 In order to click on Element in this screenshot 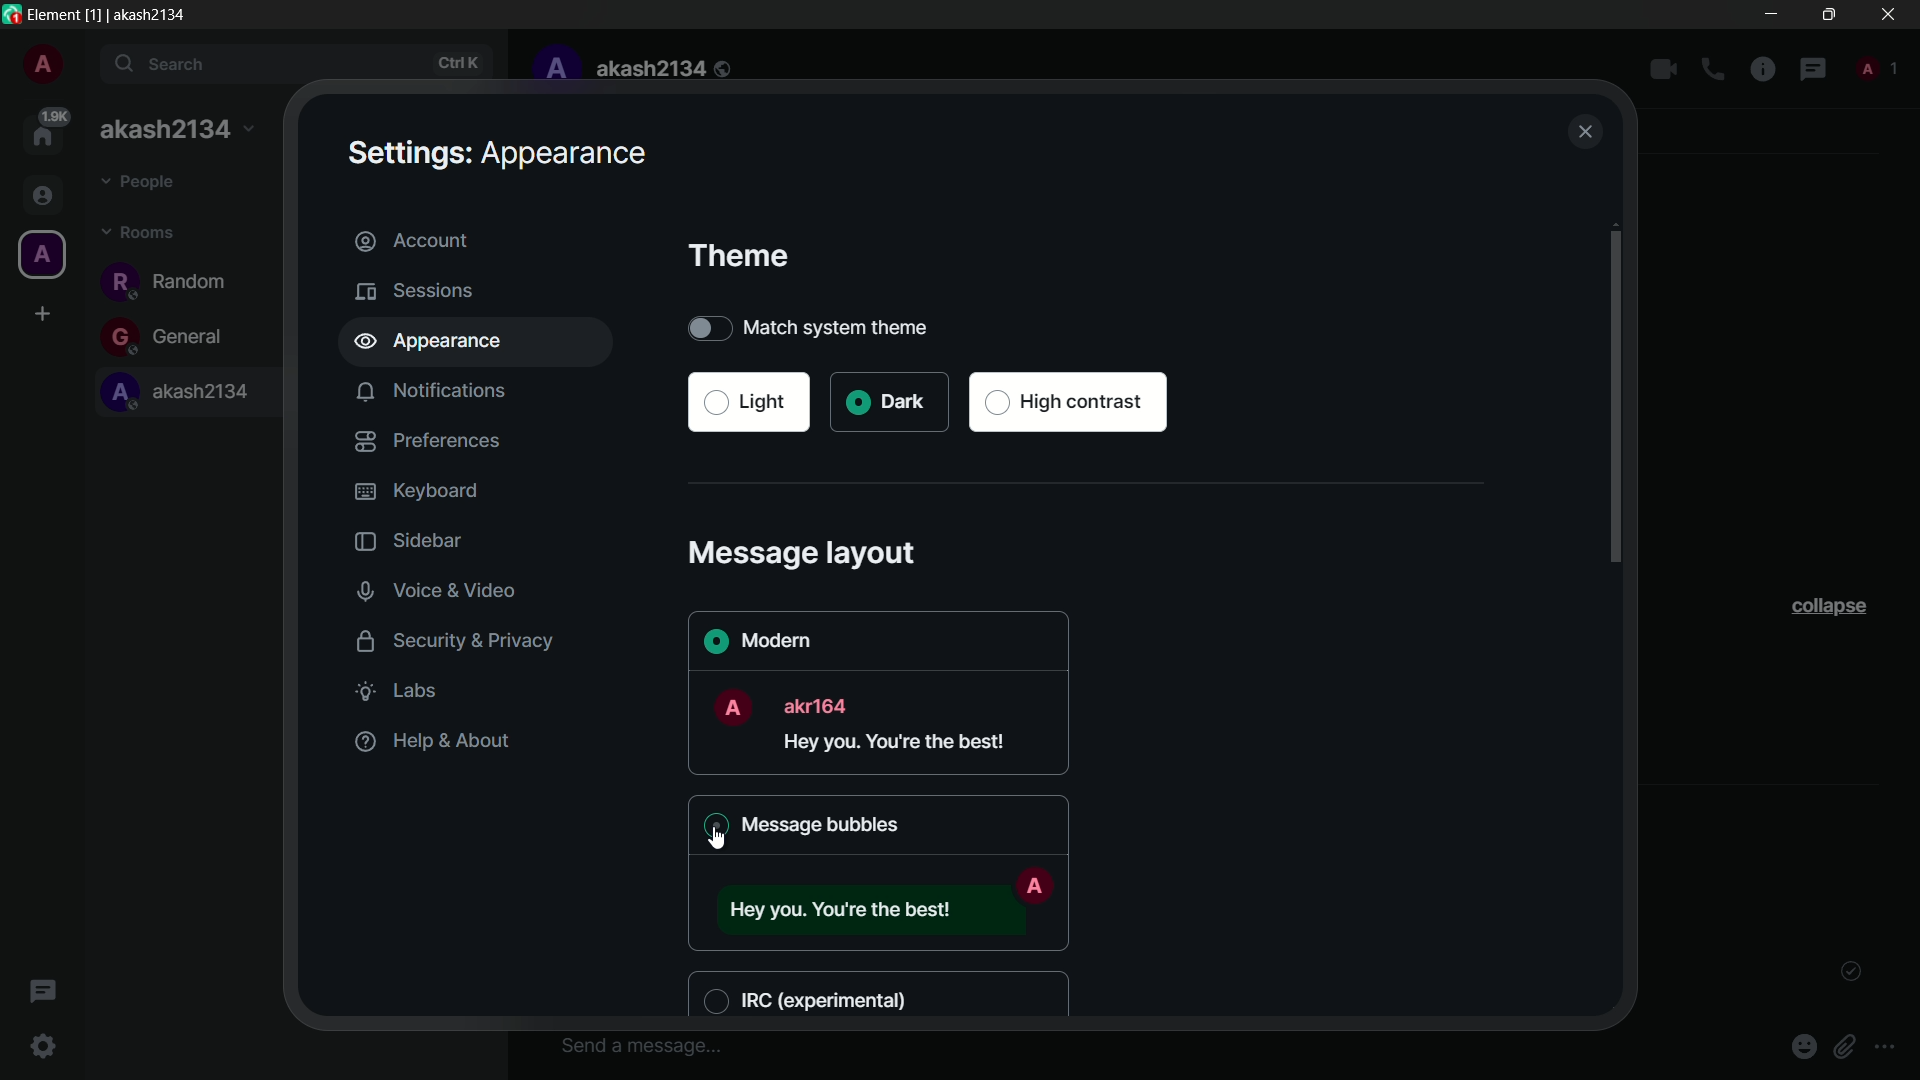, I will do `click(54, 13)`.